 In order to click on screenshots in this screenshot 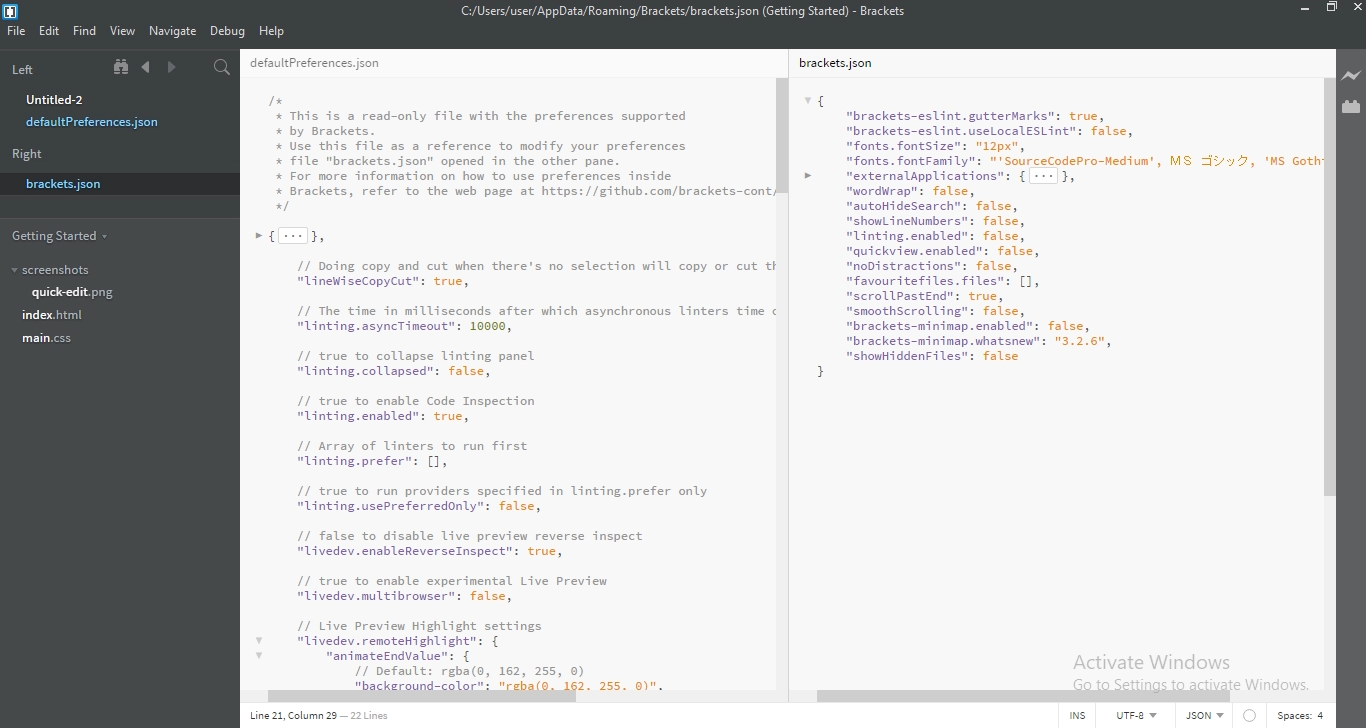, I will do `click(62, 270)`.